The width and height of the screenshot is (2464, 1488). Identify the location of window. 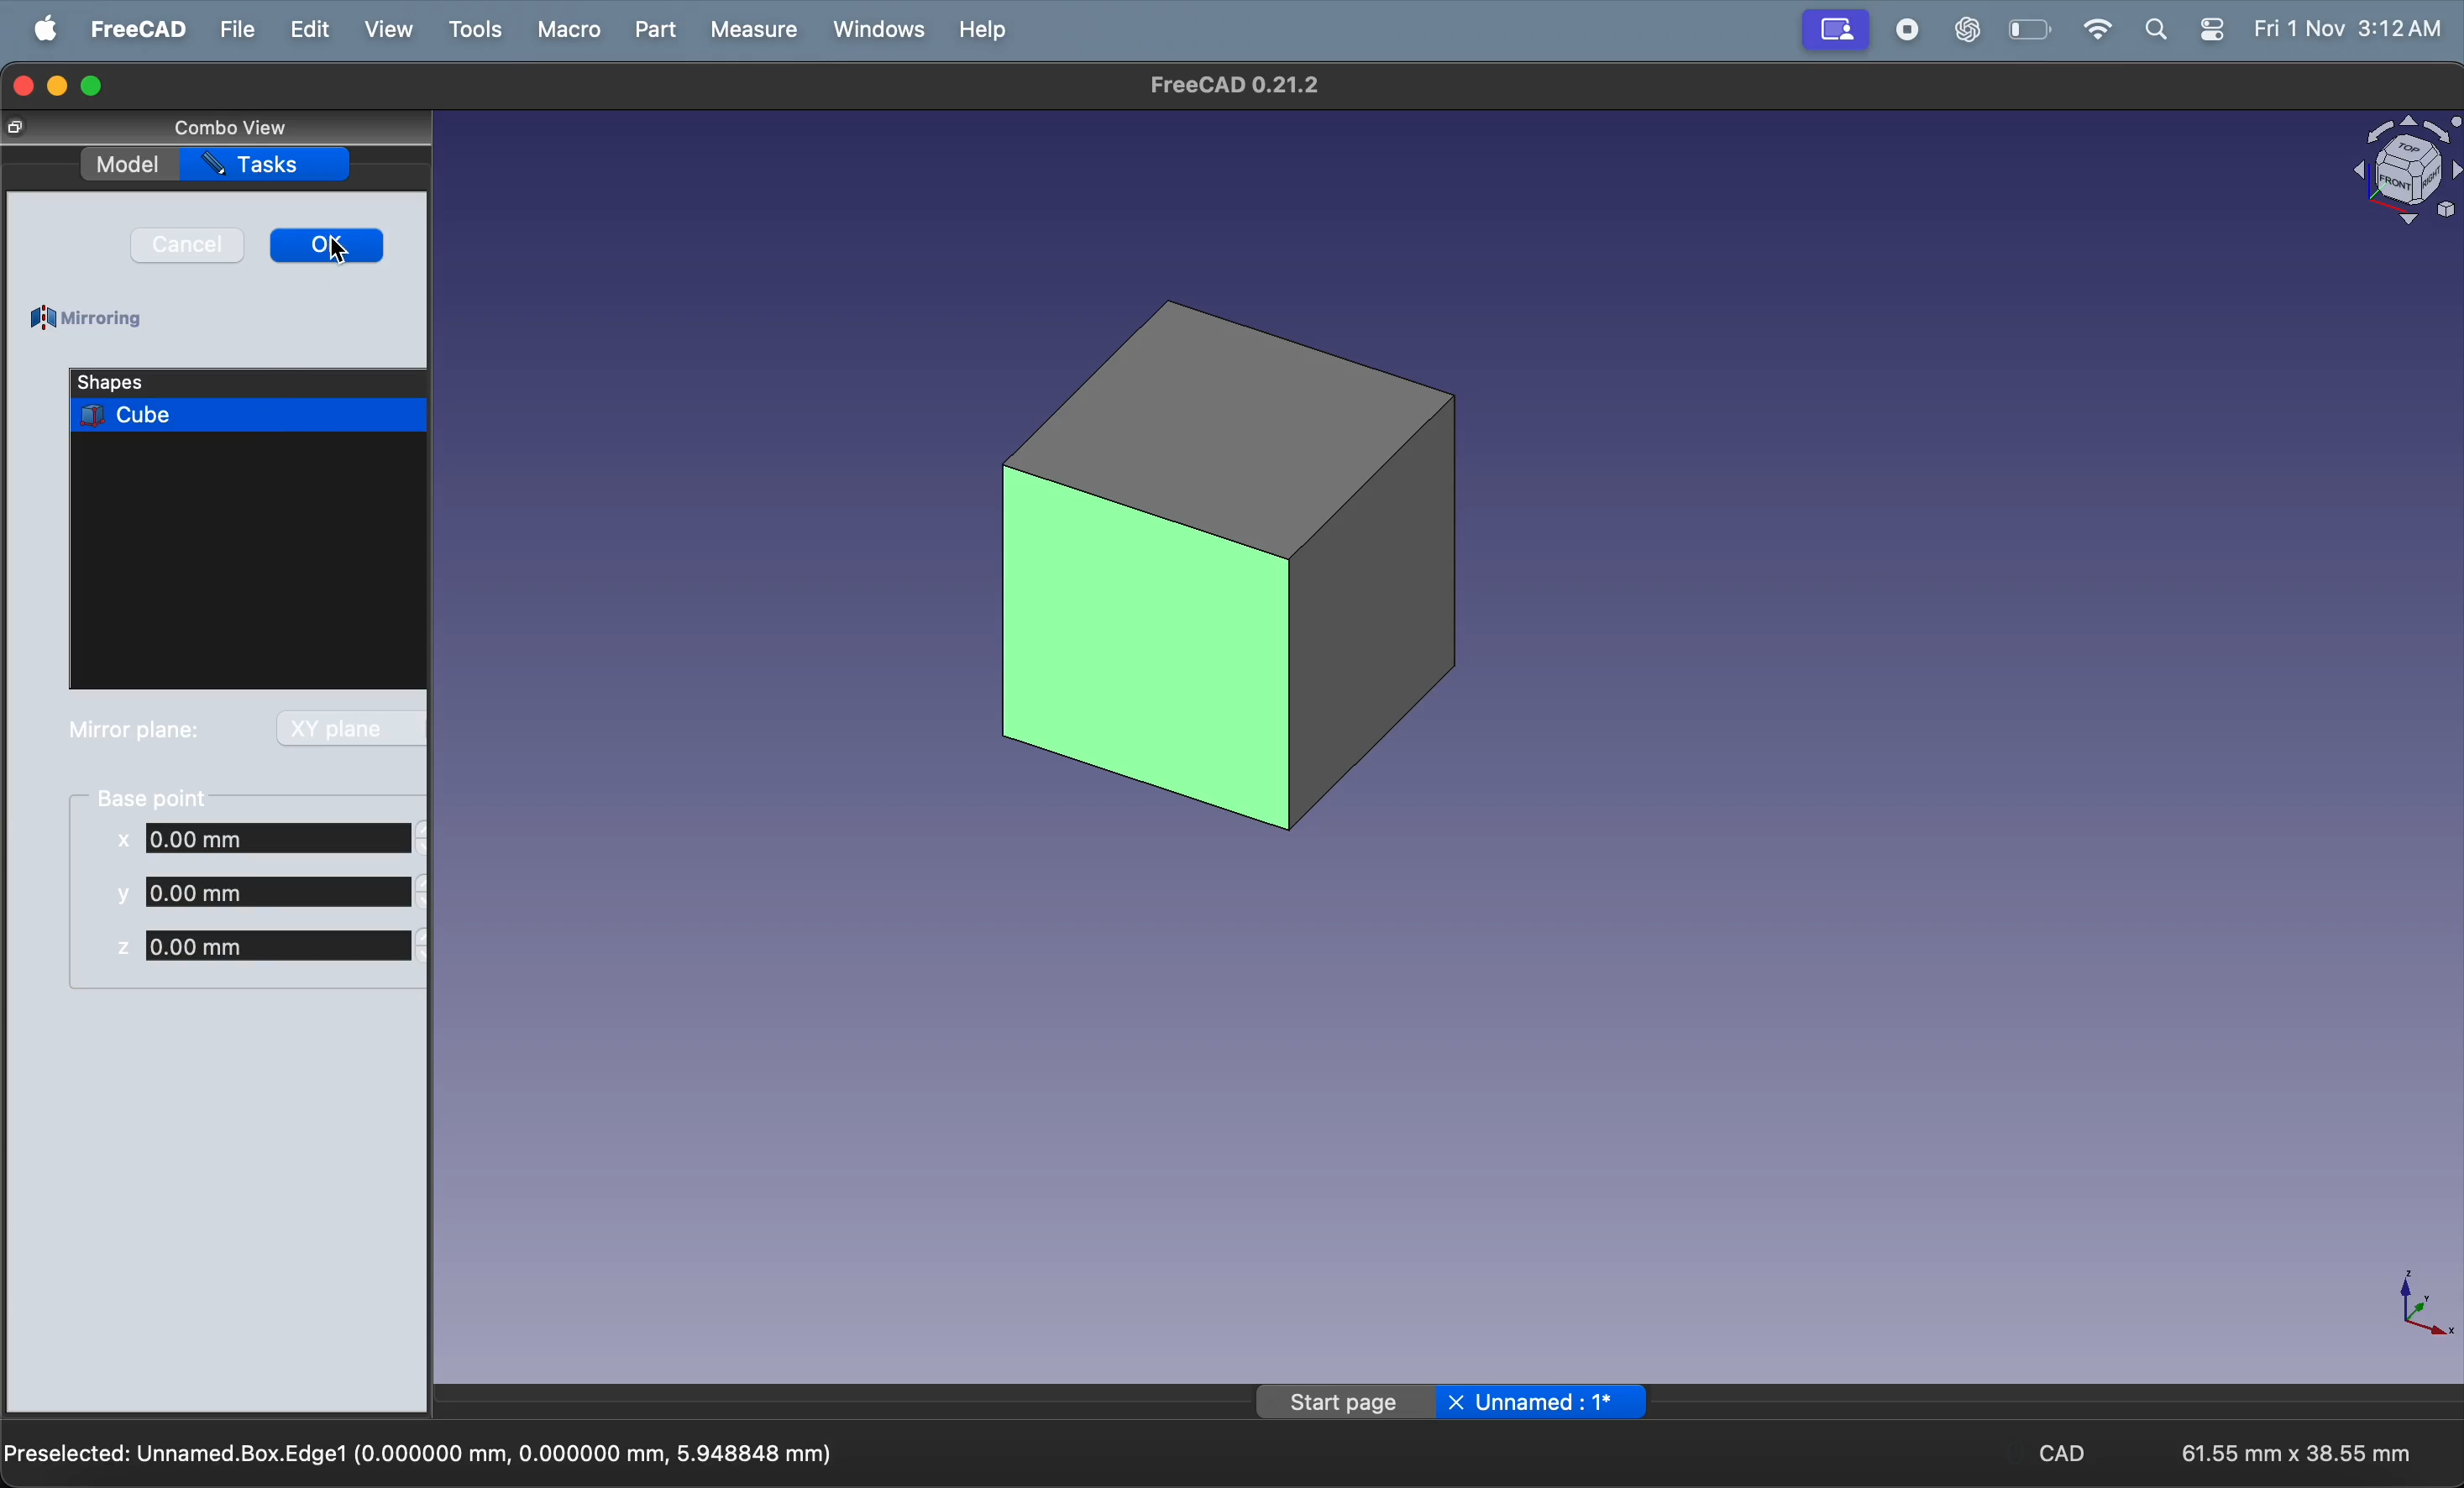
(874, 30).